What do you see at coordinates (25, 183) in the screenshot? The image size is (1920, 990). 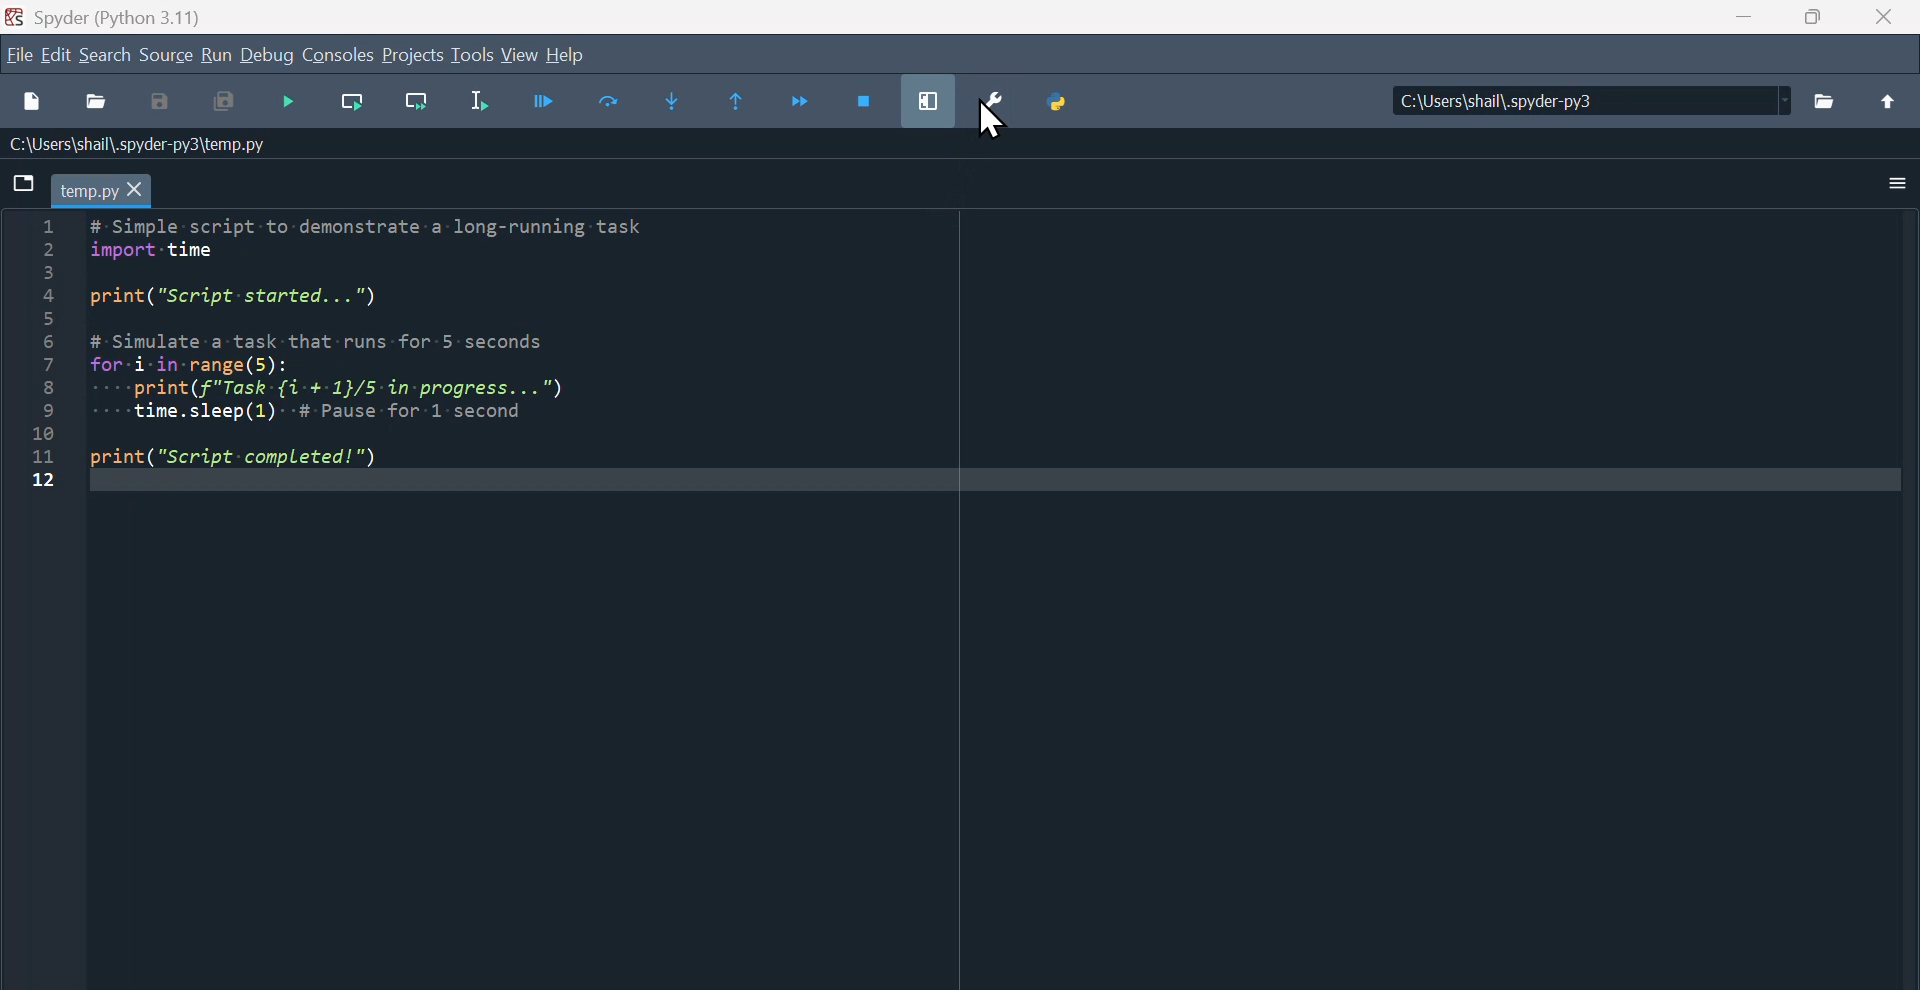 I see `File` at bounding box center [25, 183].